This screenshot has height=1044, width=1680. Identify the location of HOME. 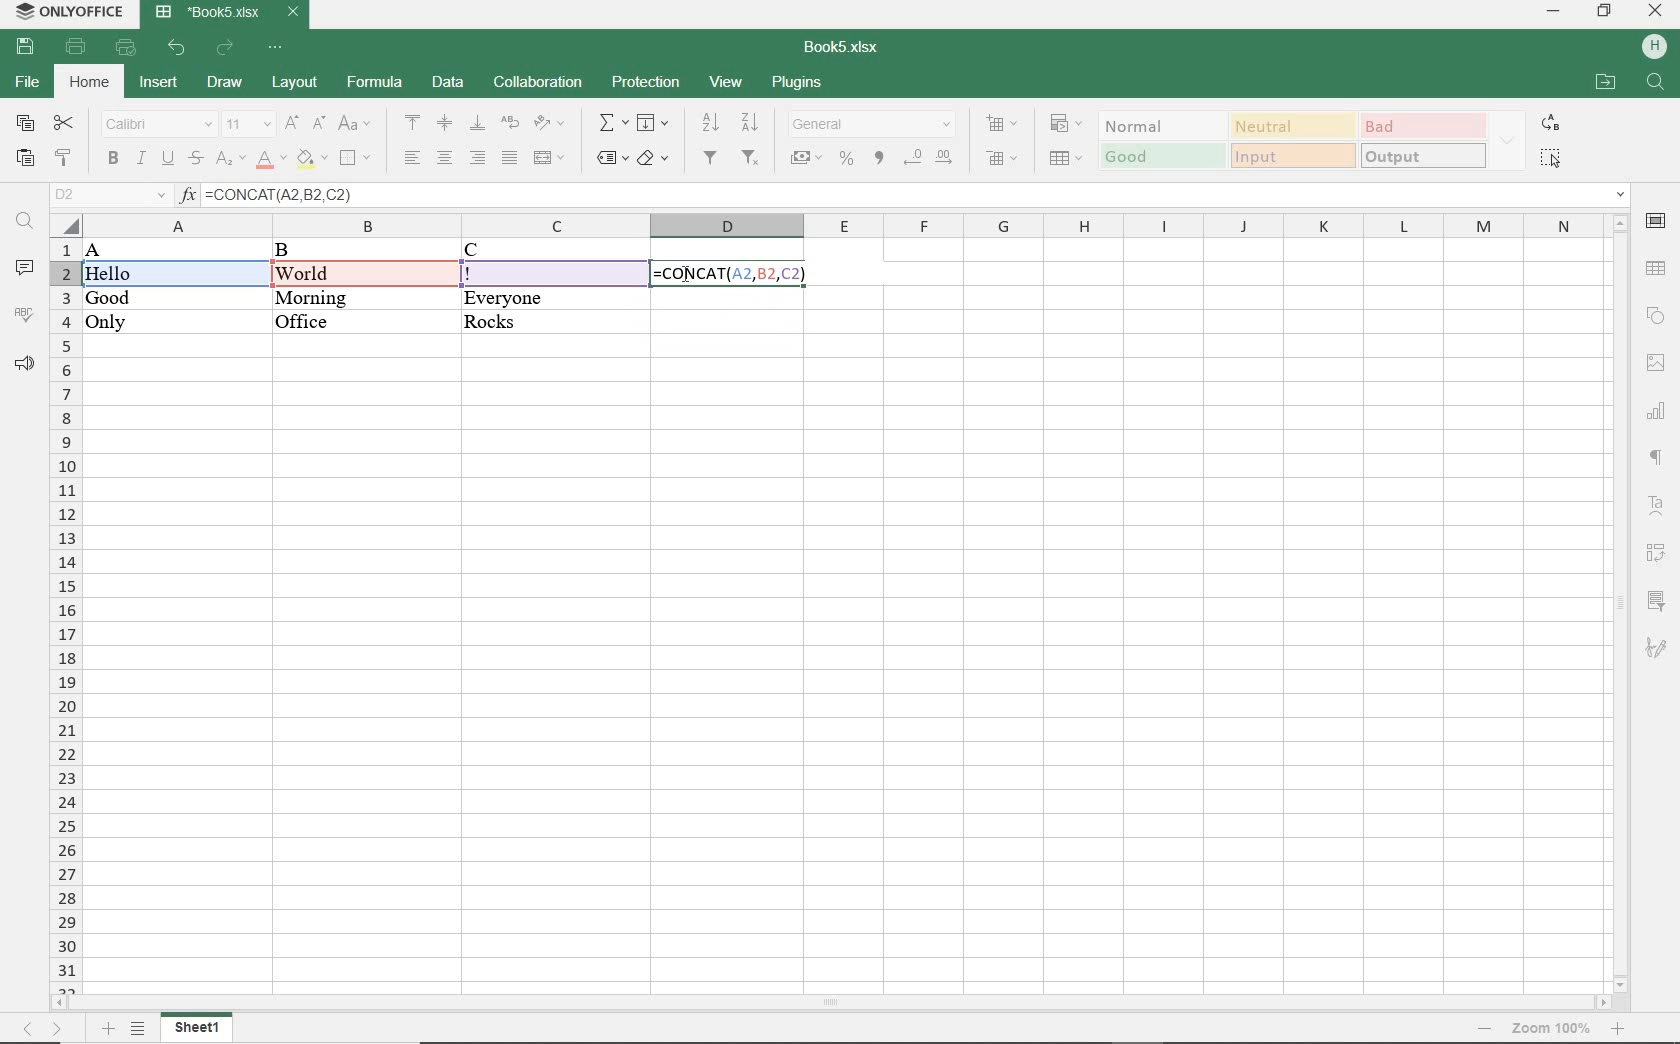
(87, 82).